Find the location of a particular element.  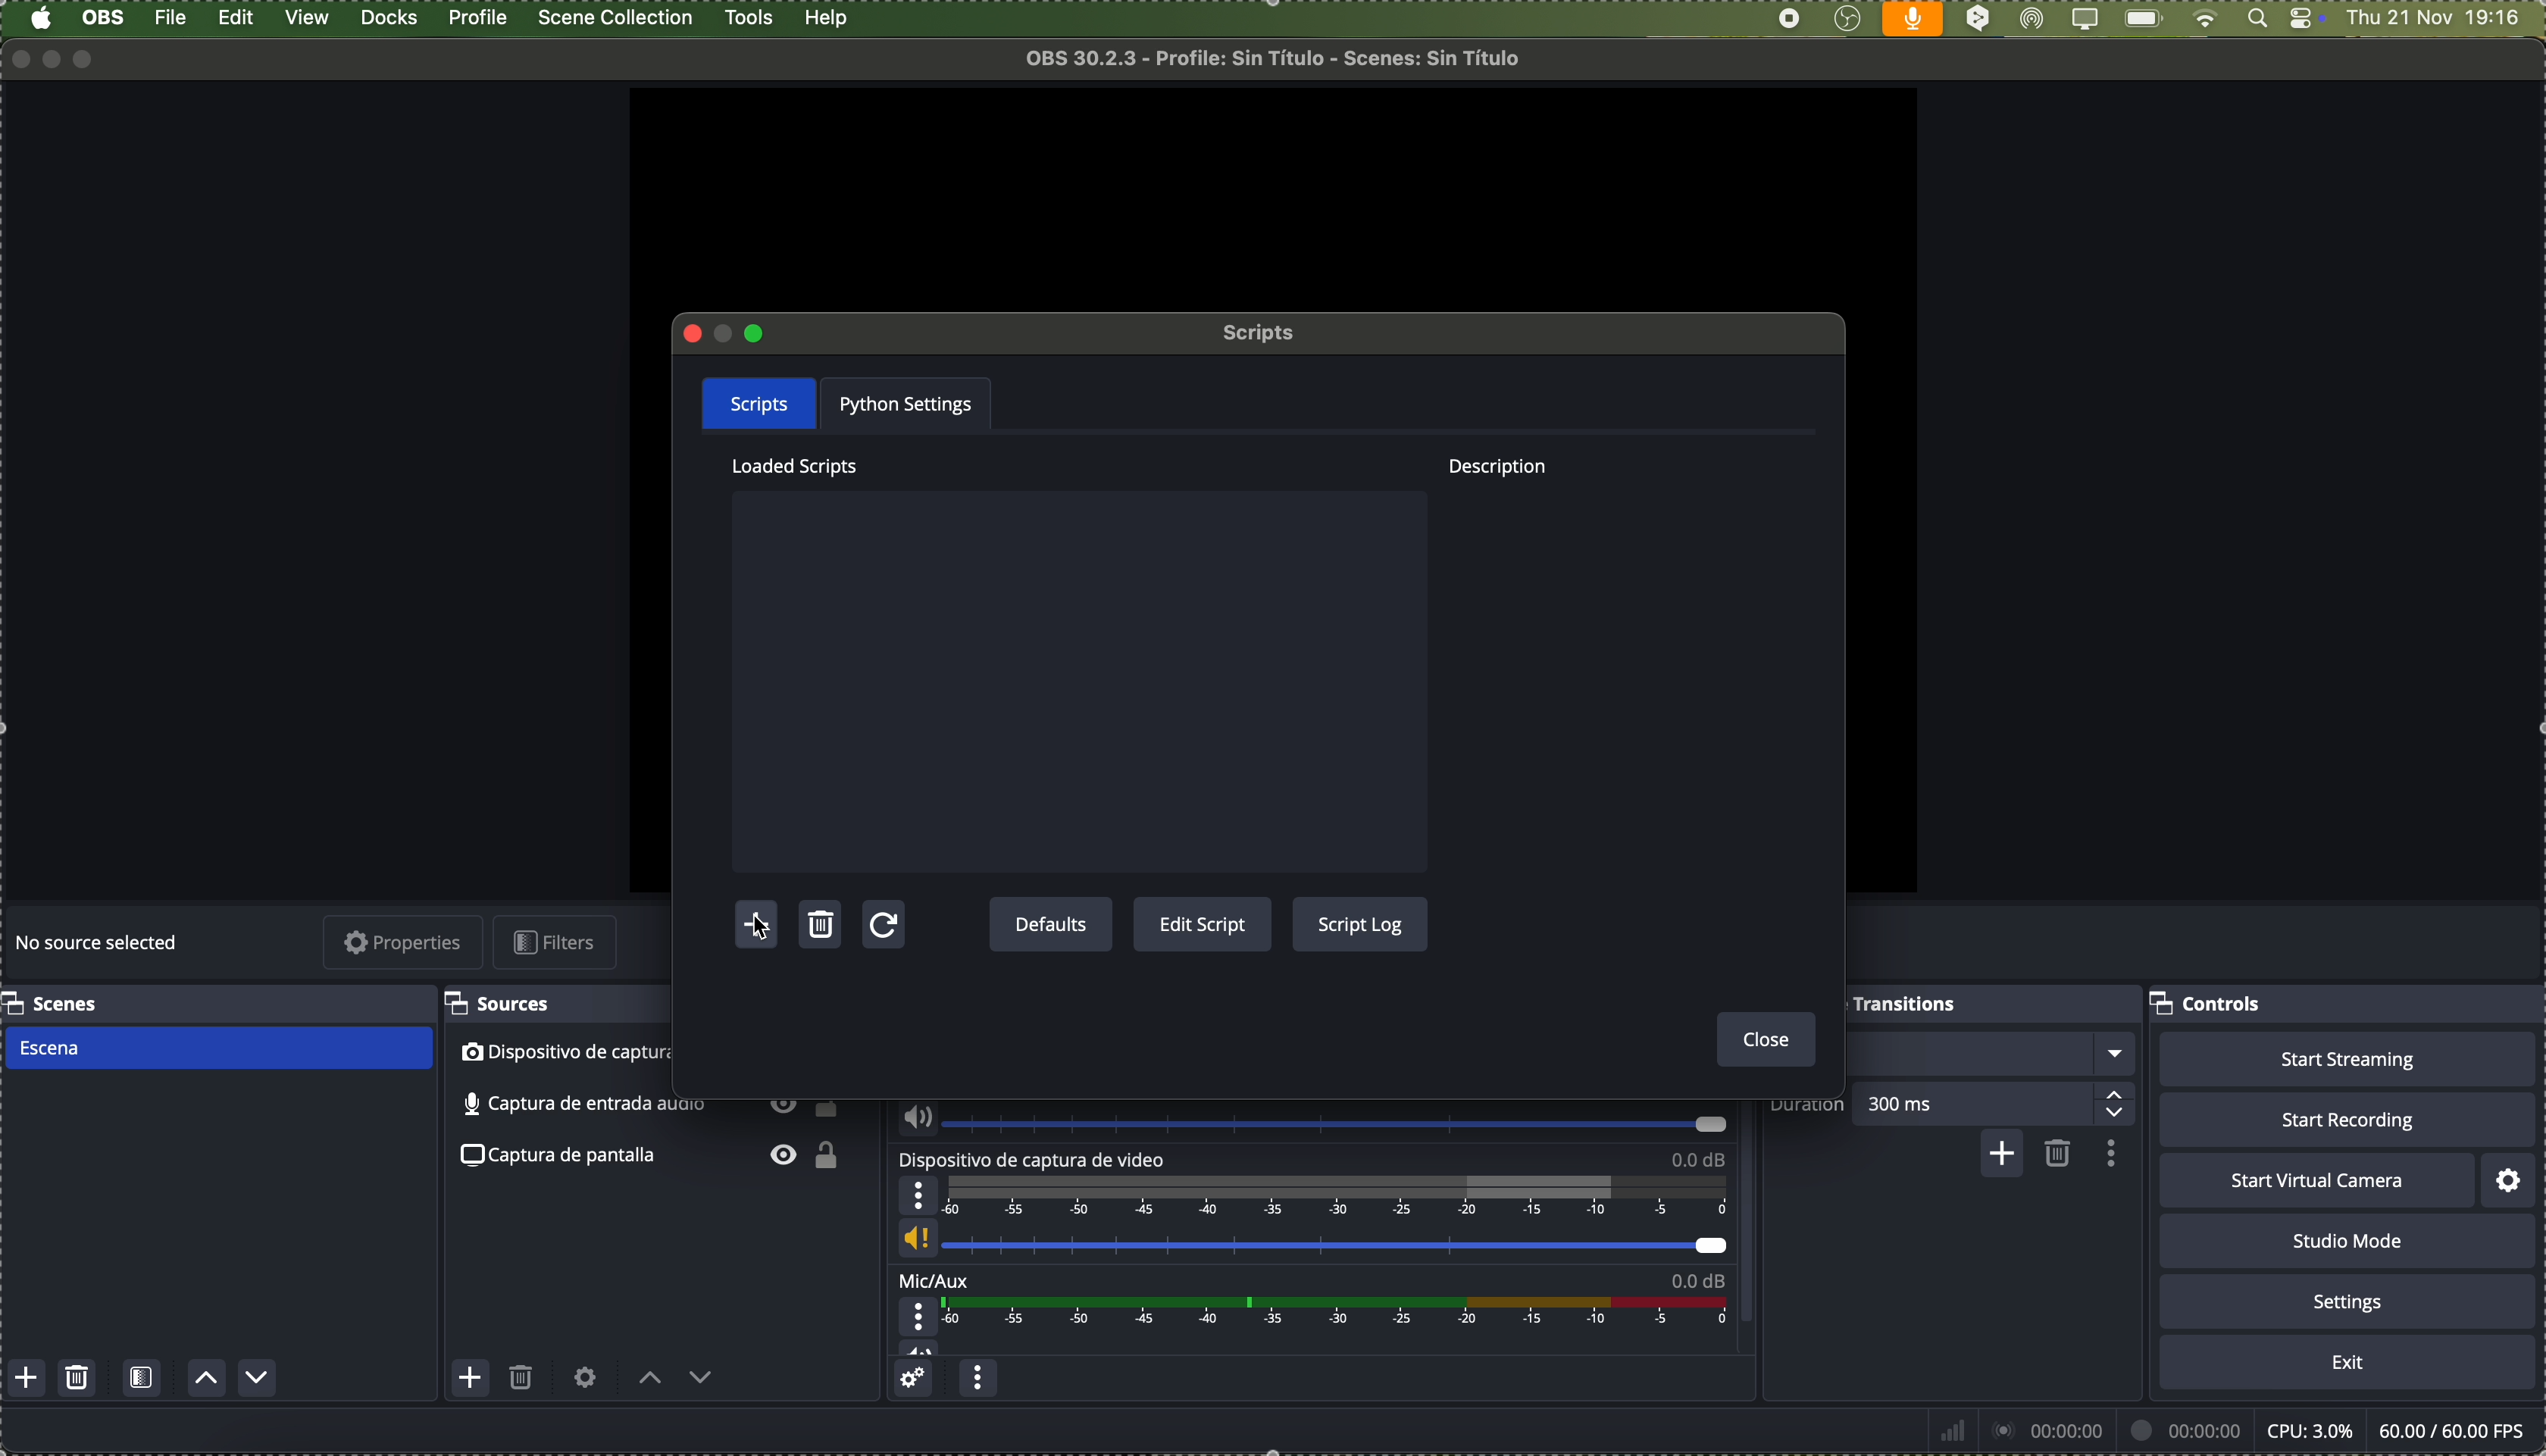

remove is located at coordinates (2059, 1155).